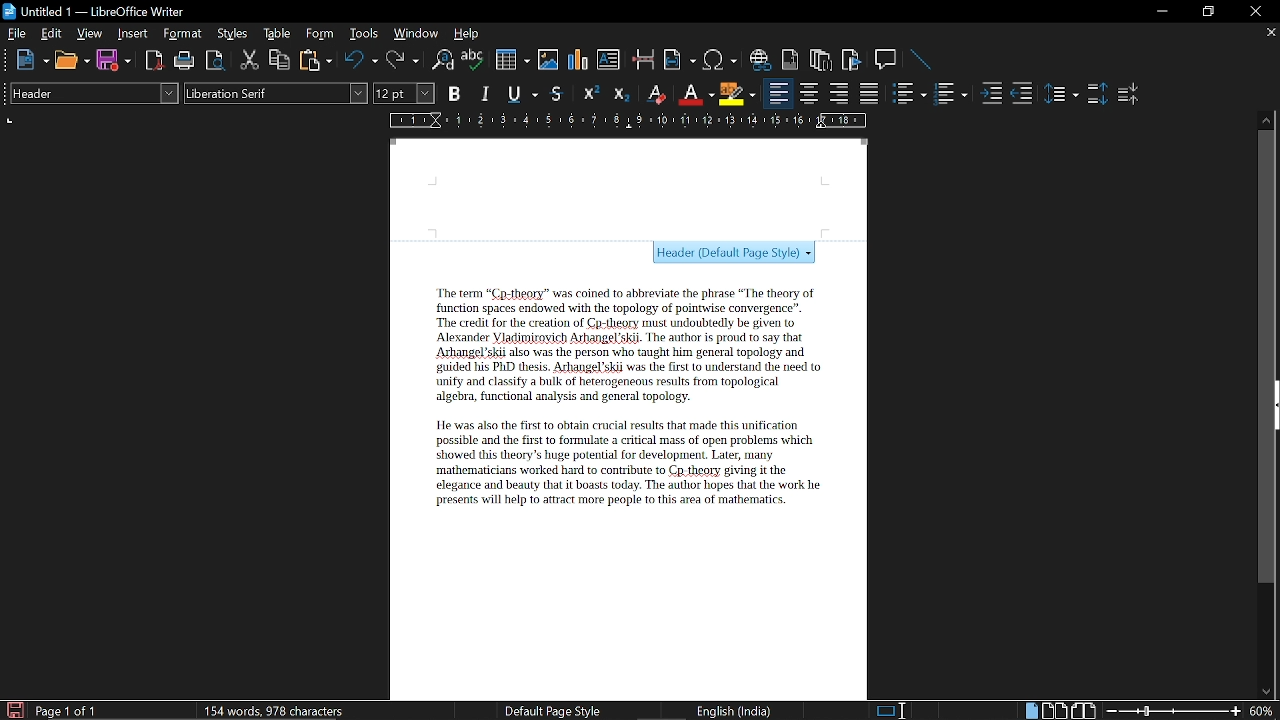 The width and height of the screenshot is (1280, 720). Describe the element at coordinates (629, 188) in the screenshot. I see `2 cm header added` at that location.